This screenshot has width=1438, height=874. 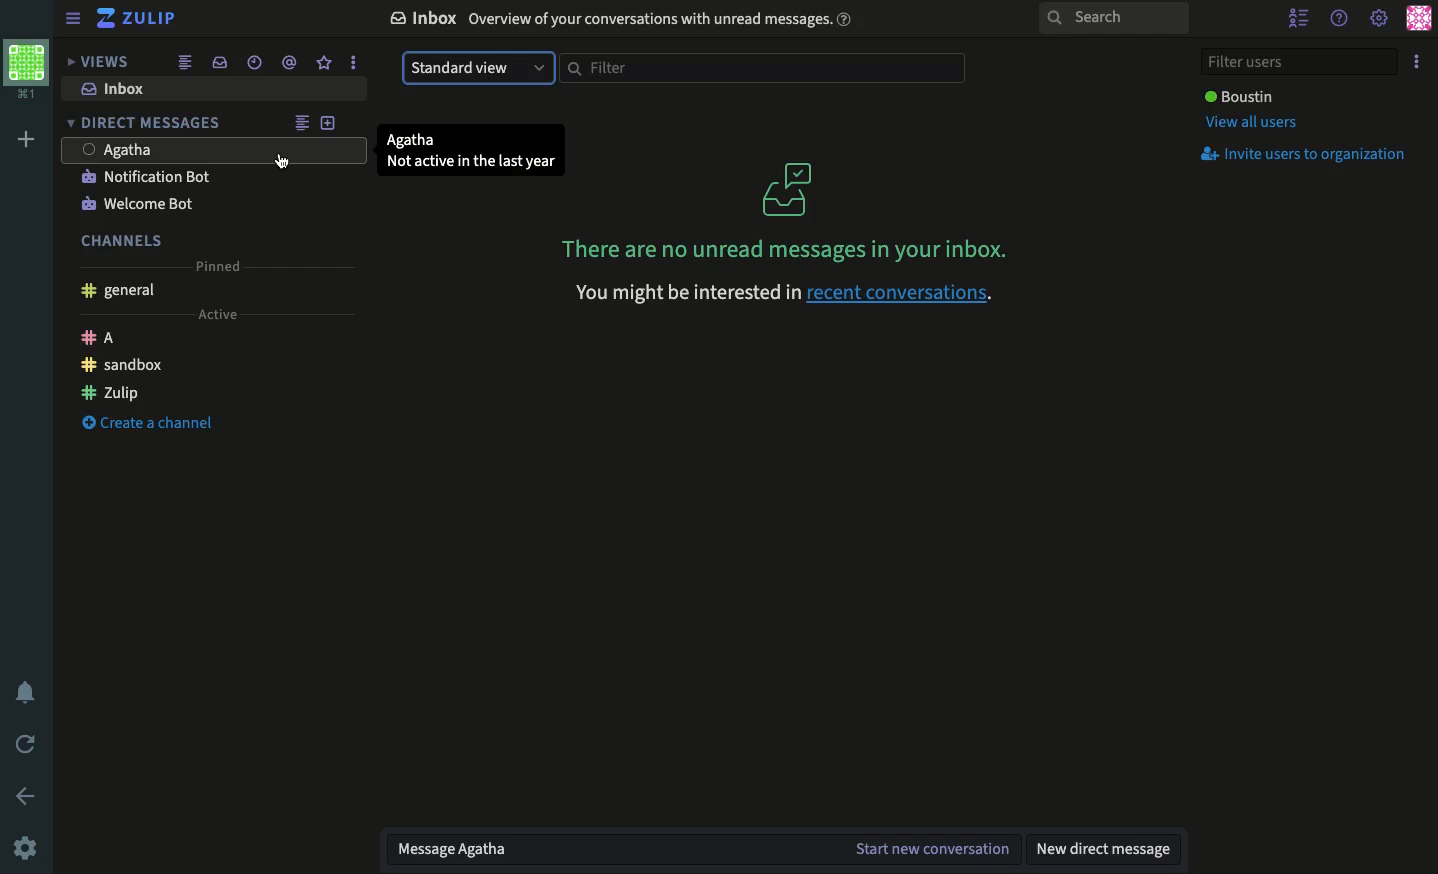 I want to click on View all users, so click(x=1254, y=123).